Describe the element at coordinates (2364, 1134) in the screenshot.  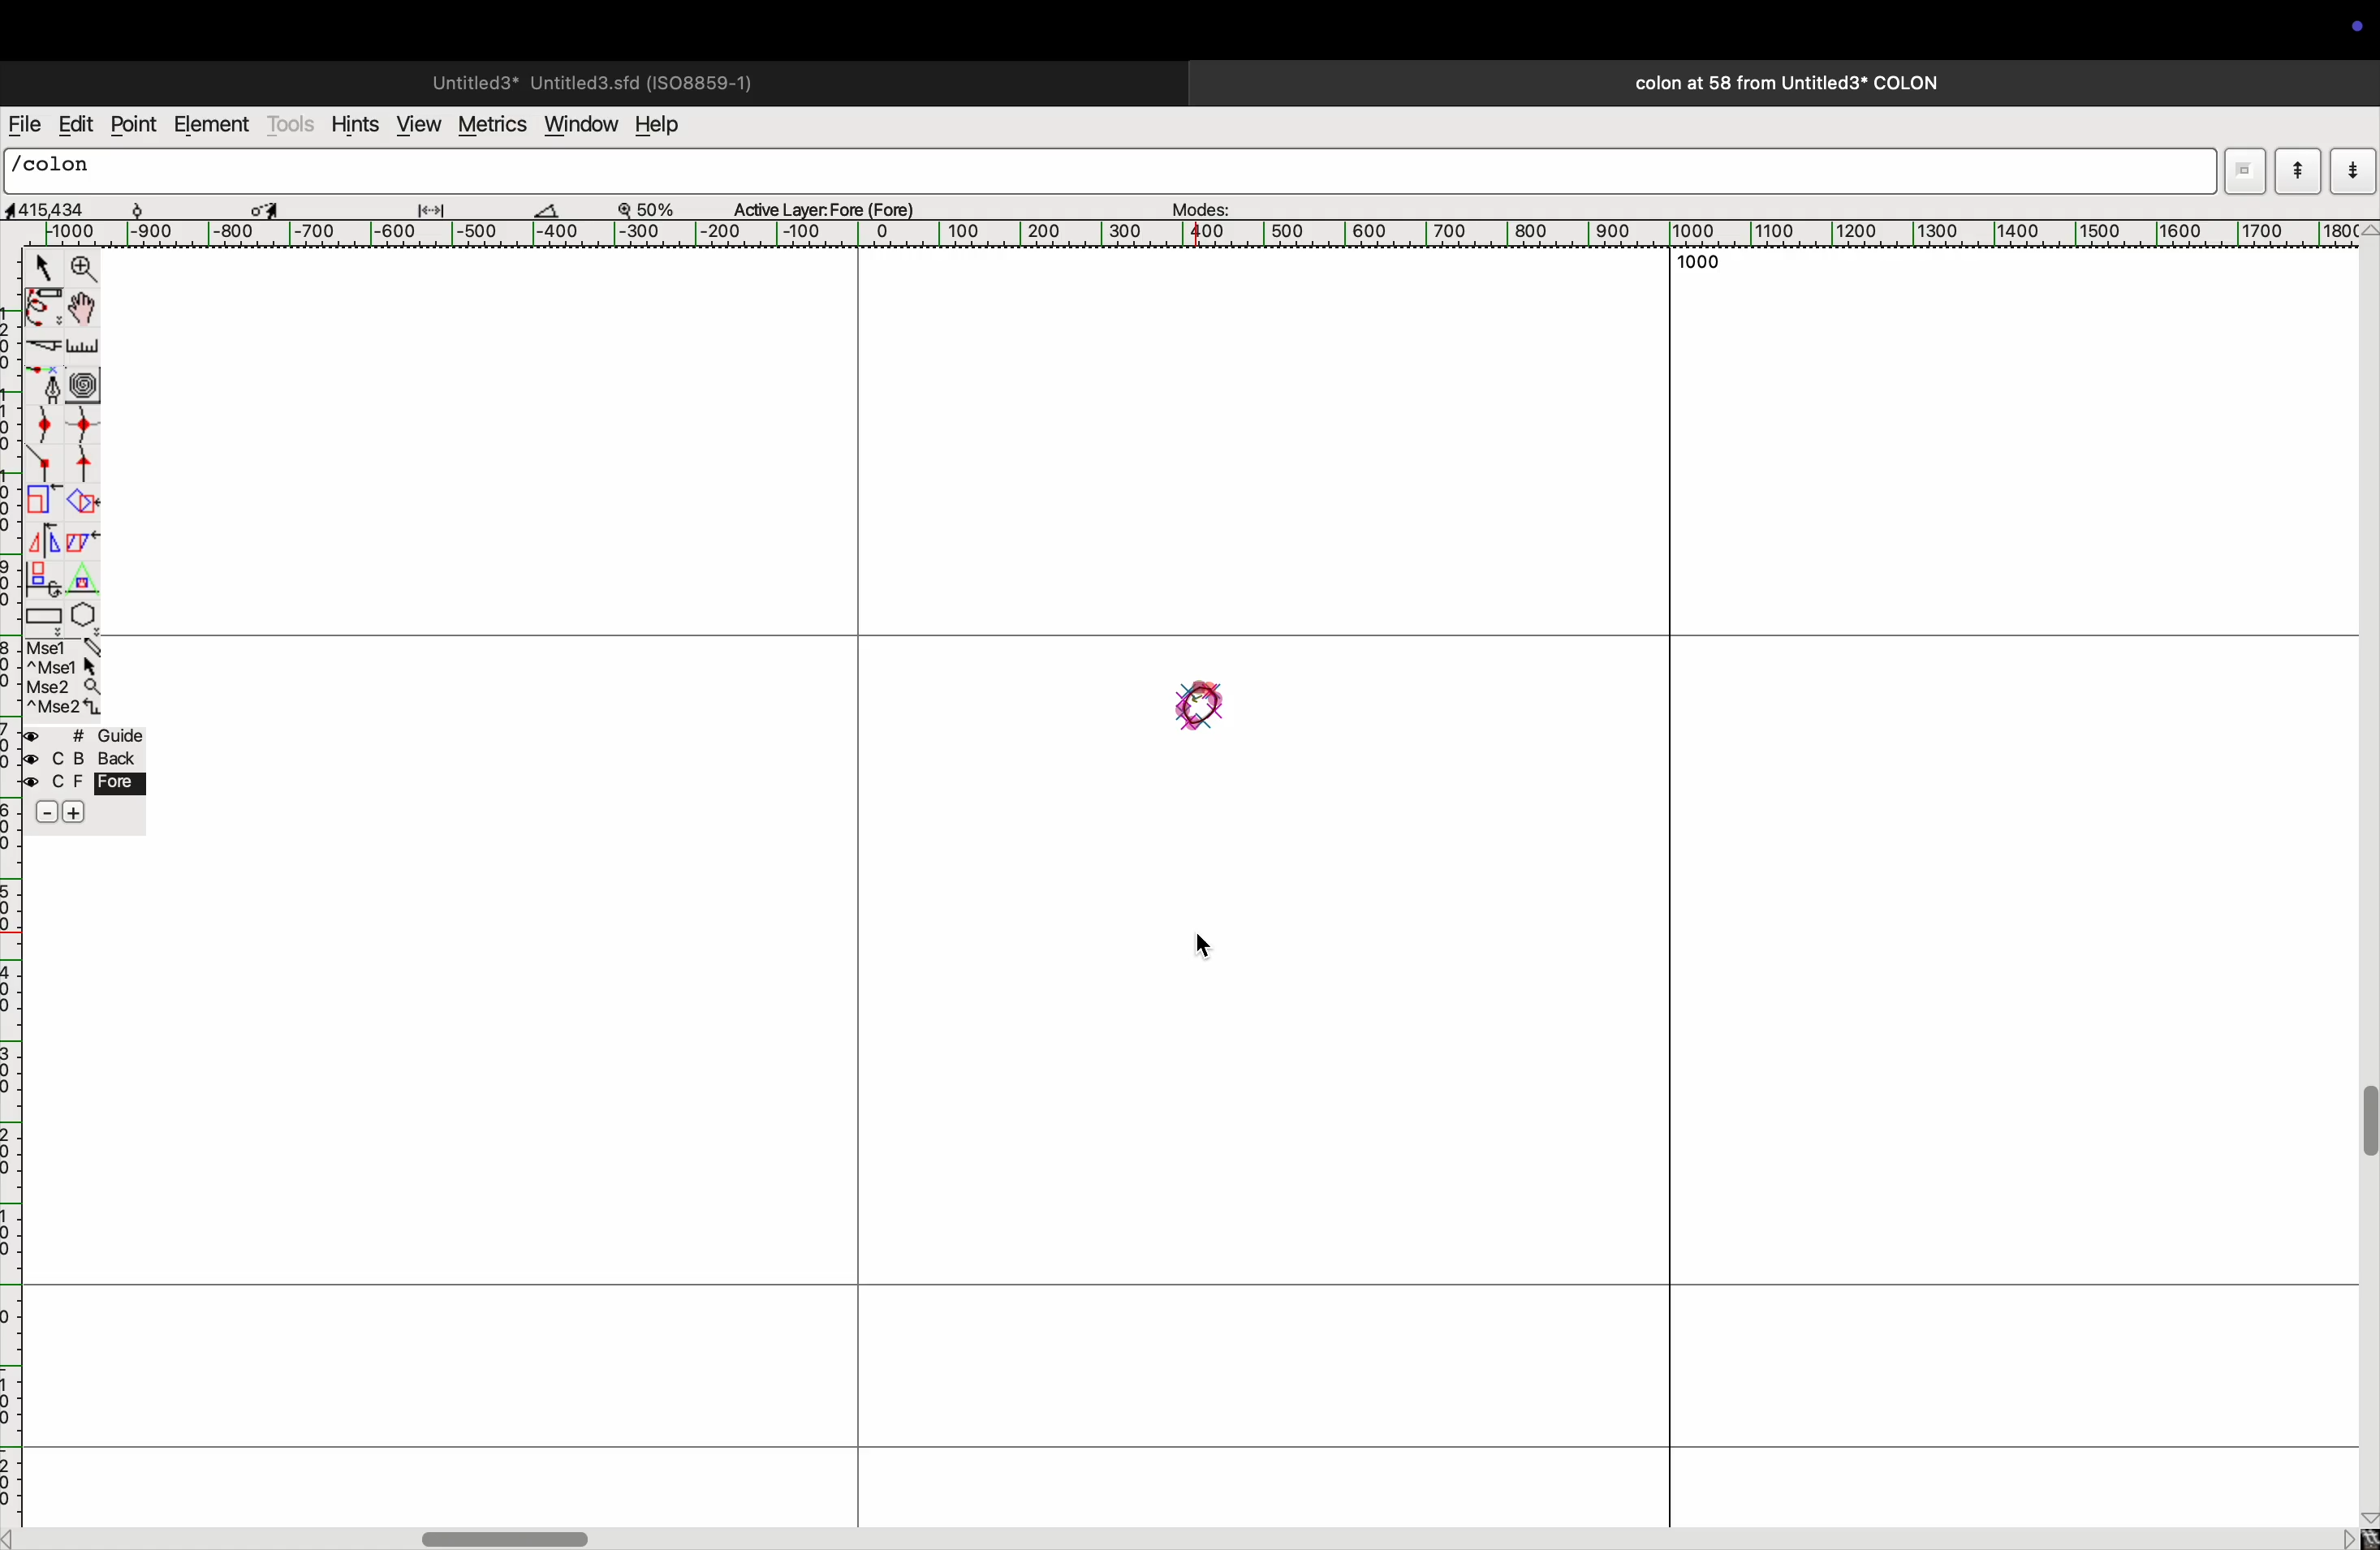
I see `toogle` at that location.